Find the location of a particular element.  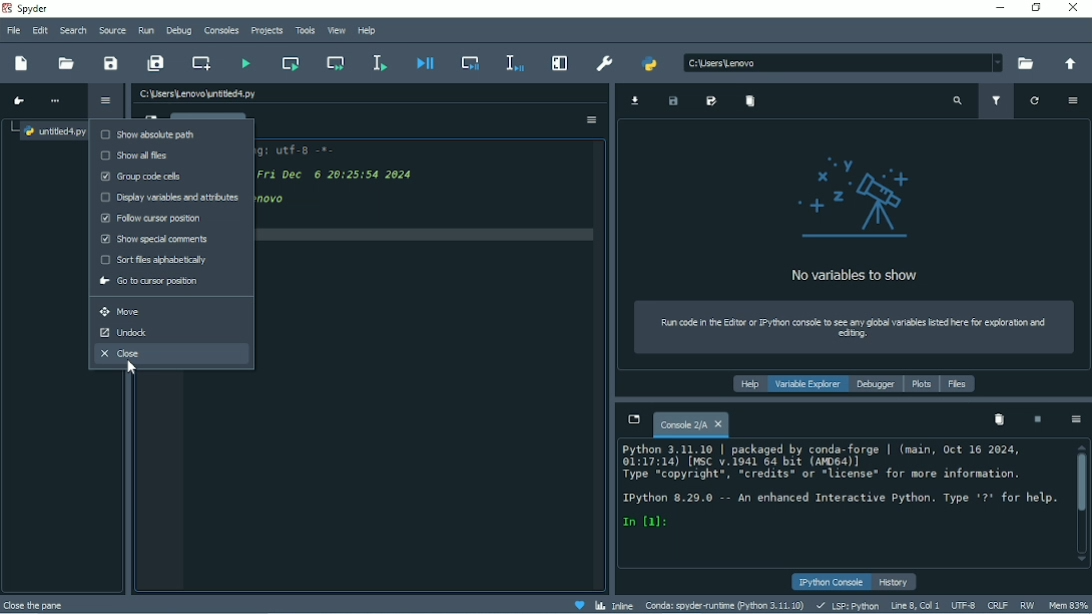

Projects is located at coordinates (266, 31).